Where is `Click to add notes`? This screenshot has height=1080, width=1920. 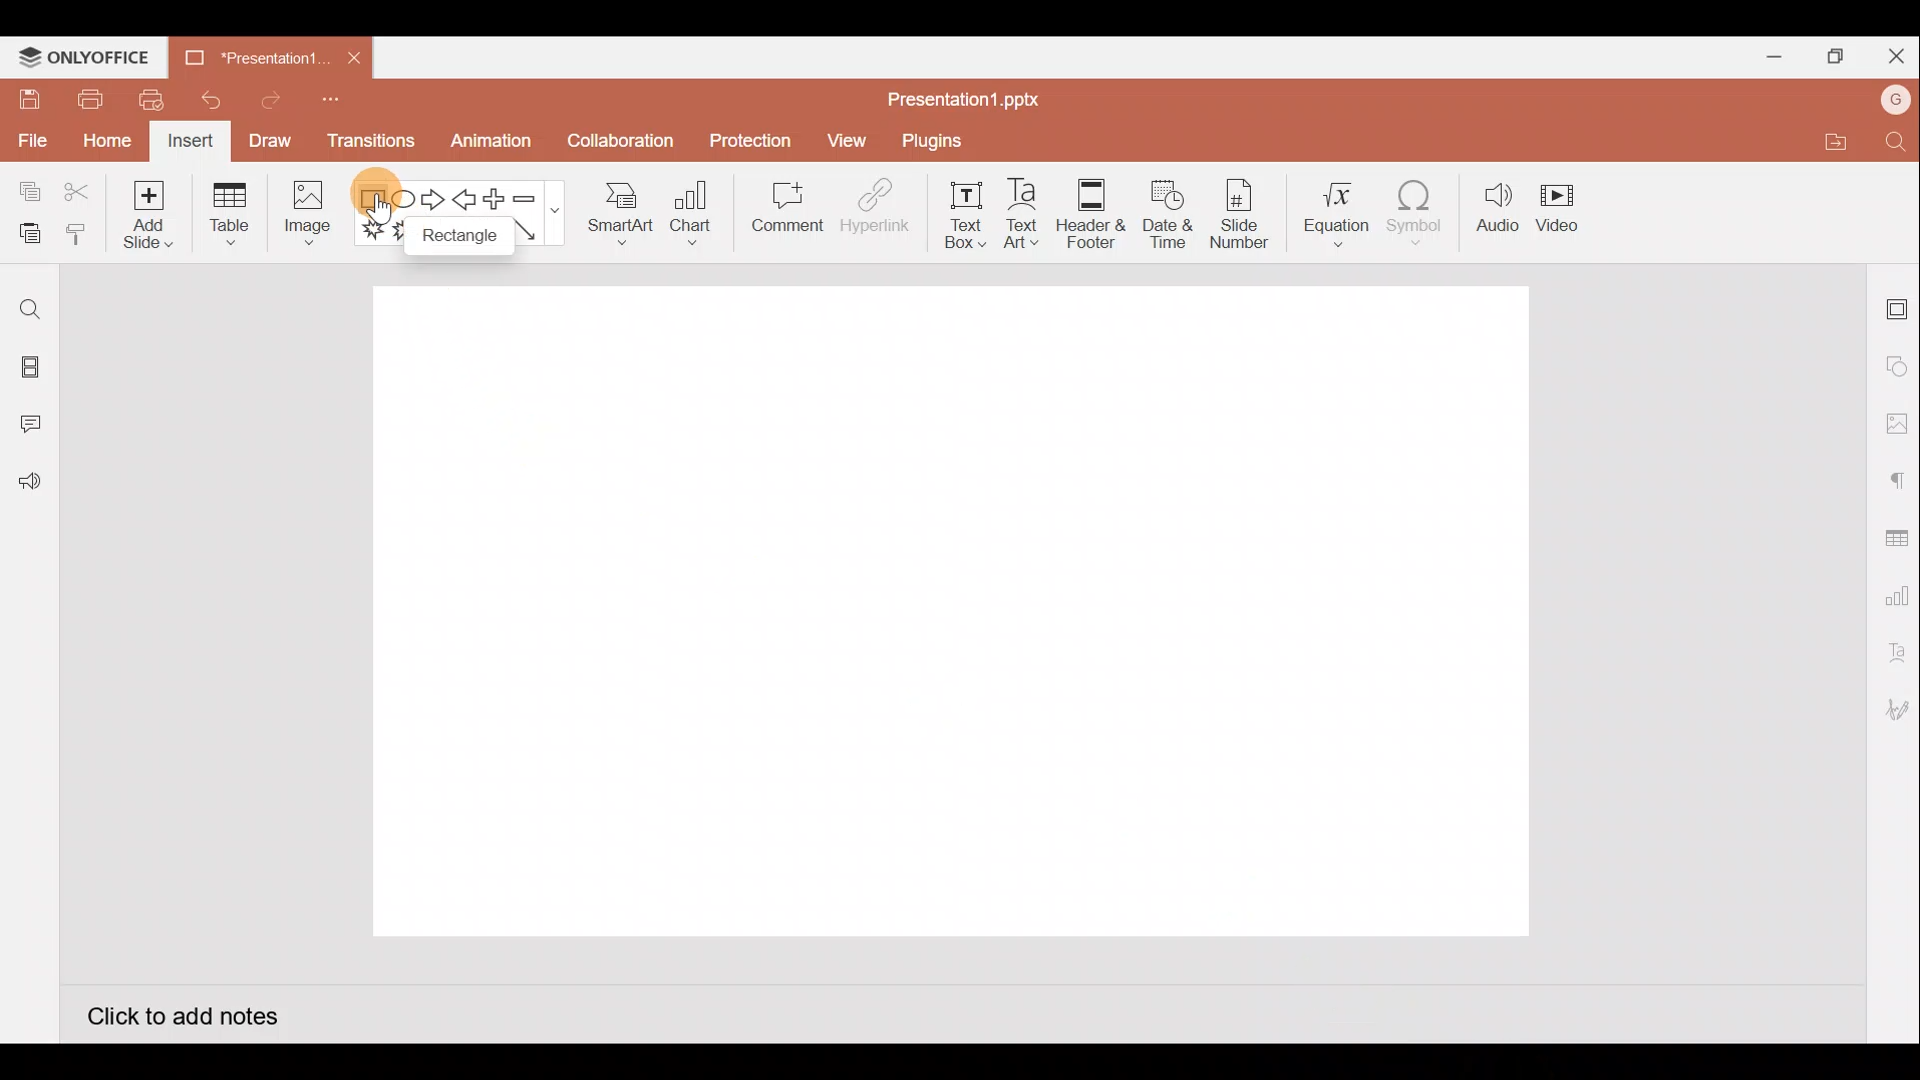 Click to add notes is located at coordinates (200, 1014).